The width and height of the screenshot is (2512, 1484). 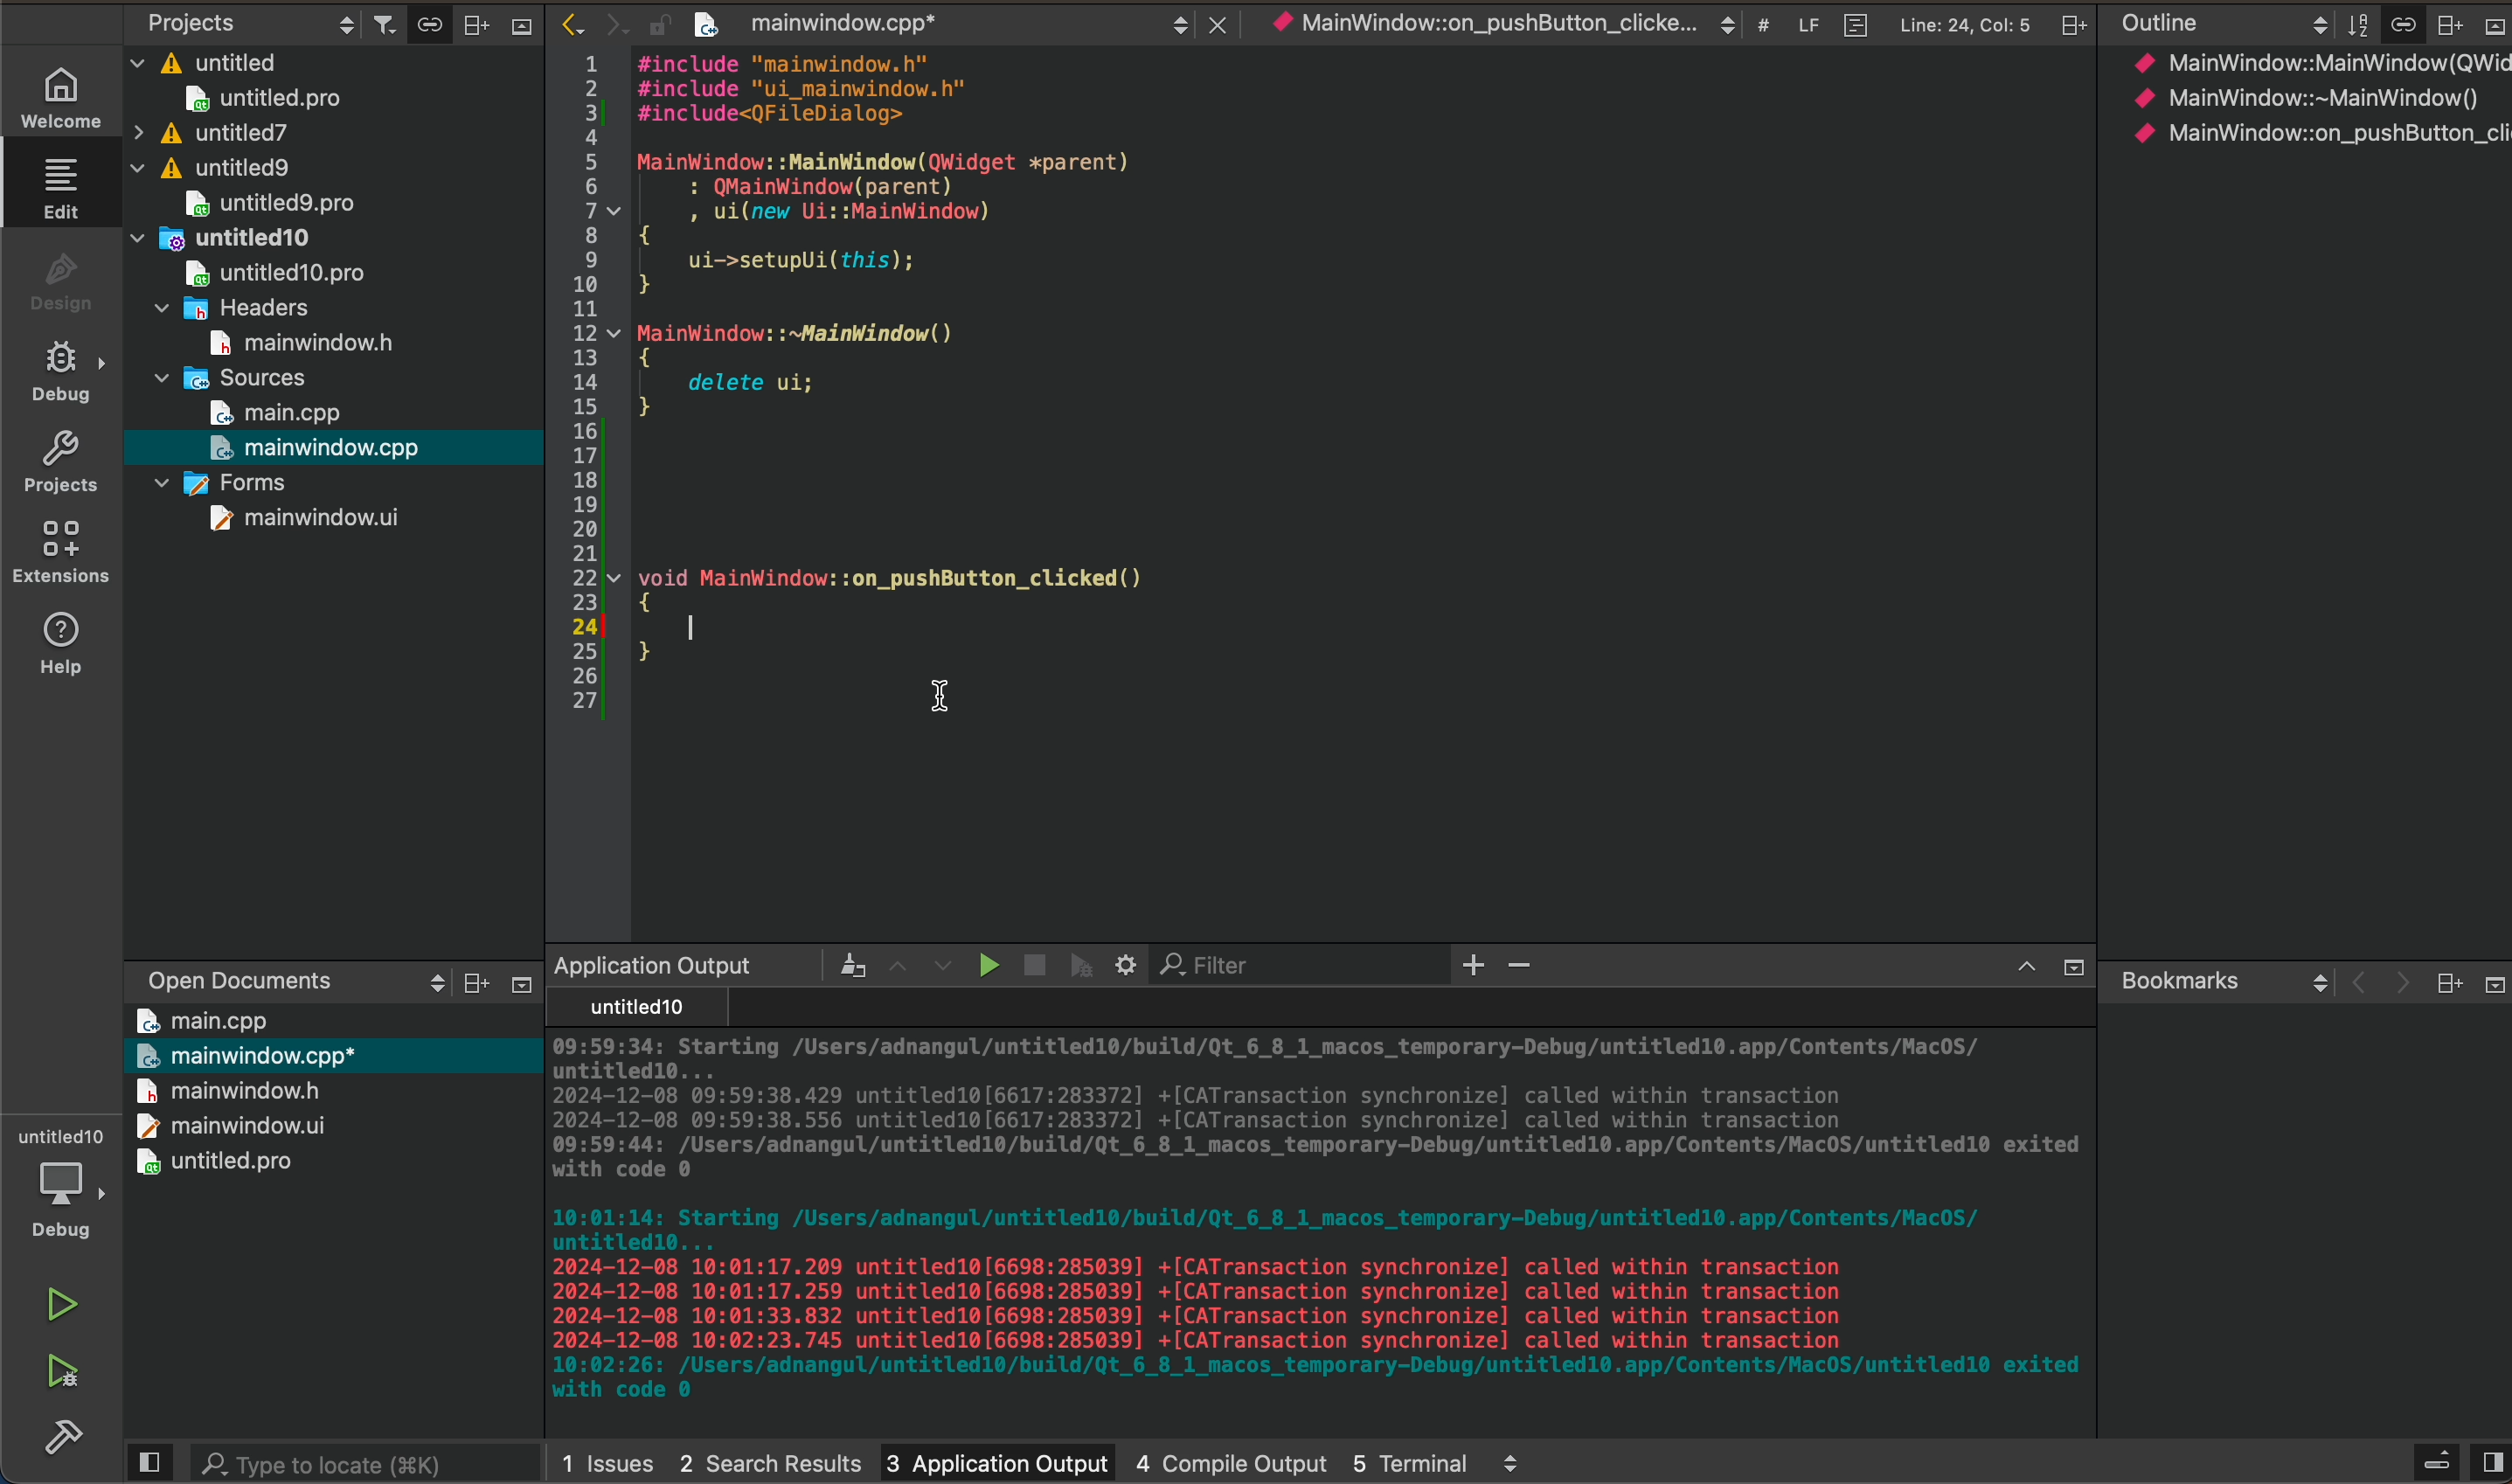 I want to click on main.cpp, so click(x=278, y=413).